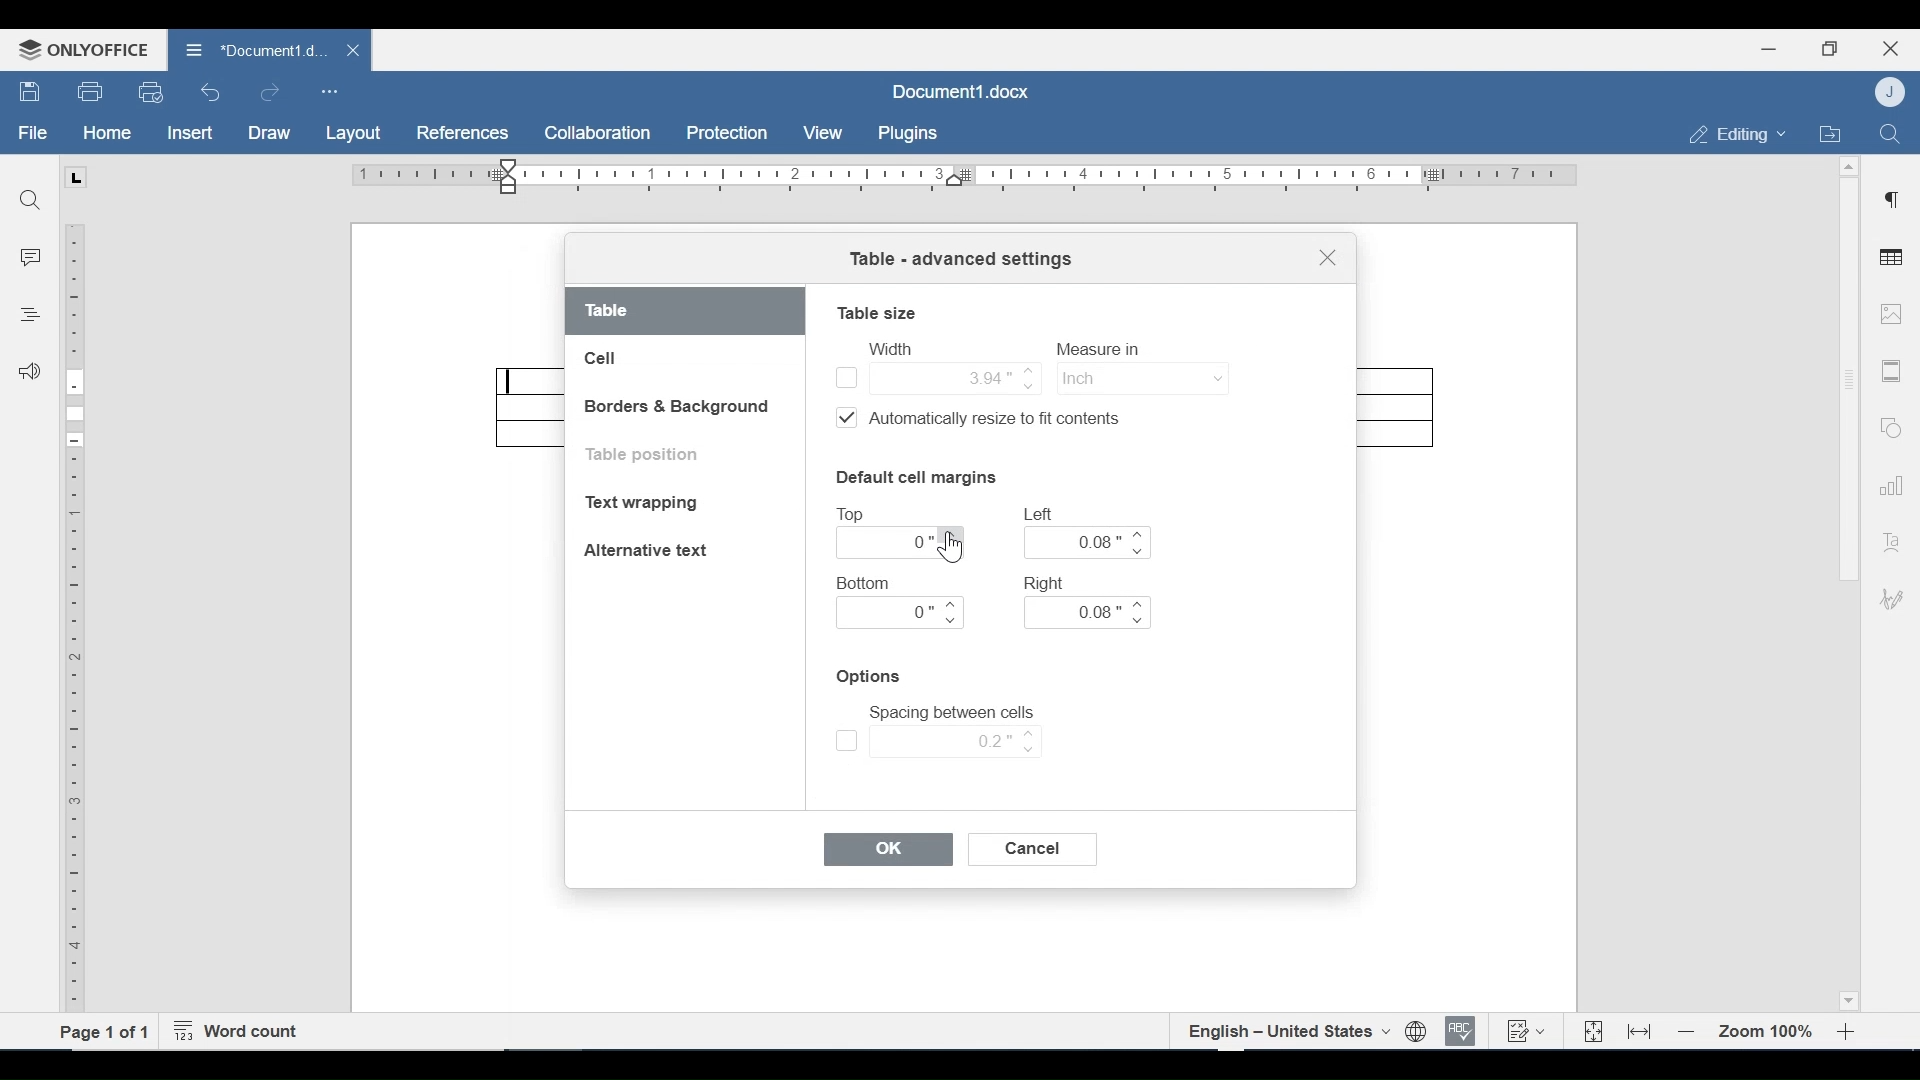 This screenshot has height=1080, width=1920. What do you see at coordinates (34, 133) in the screenshot?
I see `File` at bounding box center [34, 133].